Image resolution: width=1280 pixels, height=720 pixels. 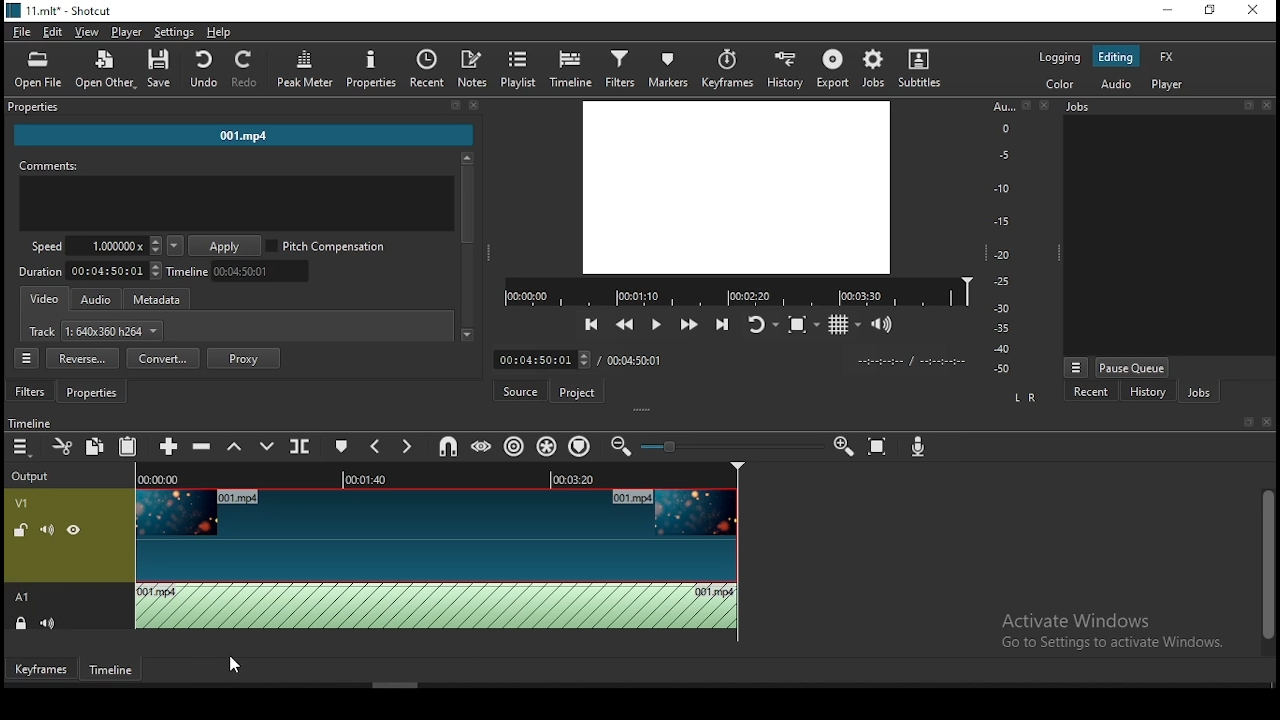 What do you see at coordinates (162, 357) in the screenshot?
I see `convert` at bounding box center [162, 357].